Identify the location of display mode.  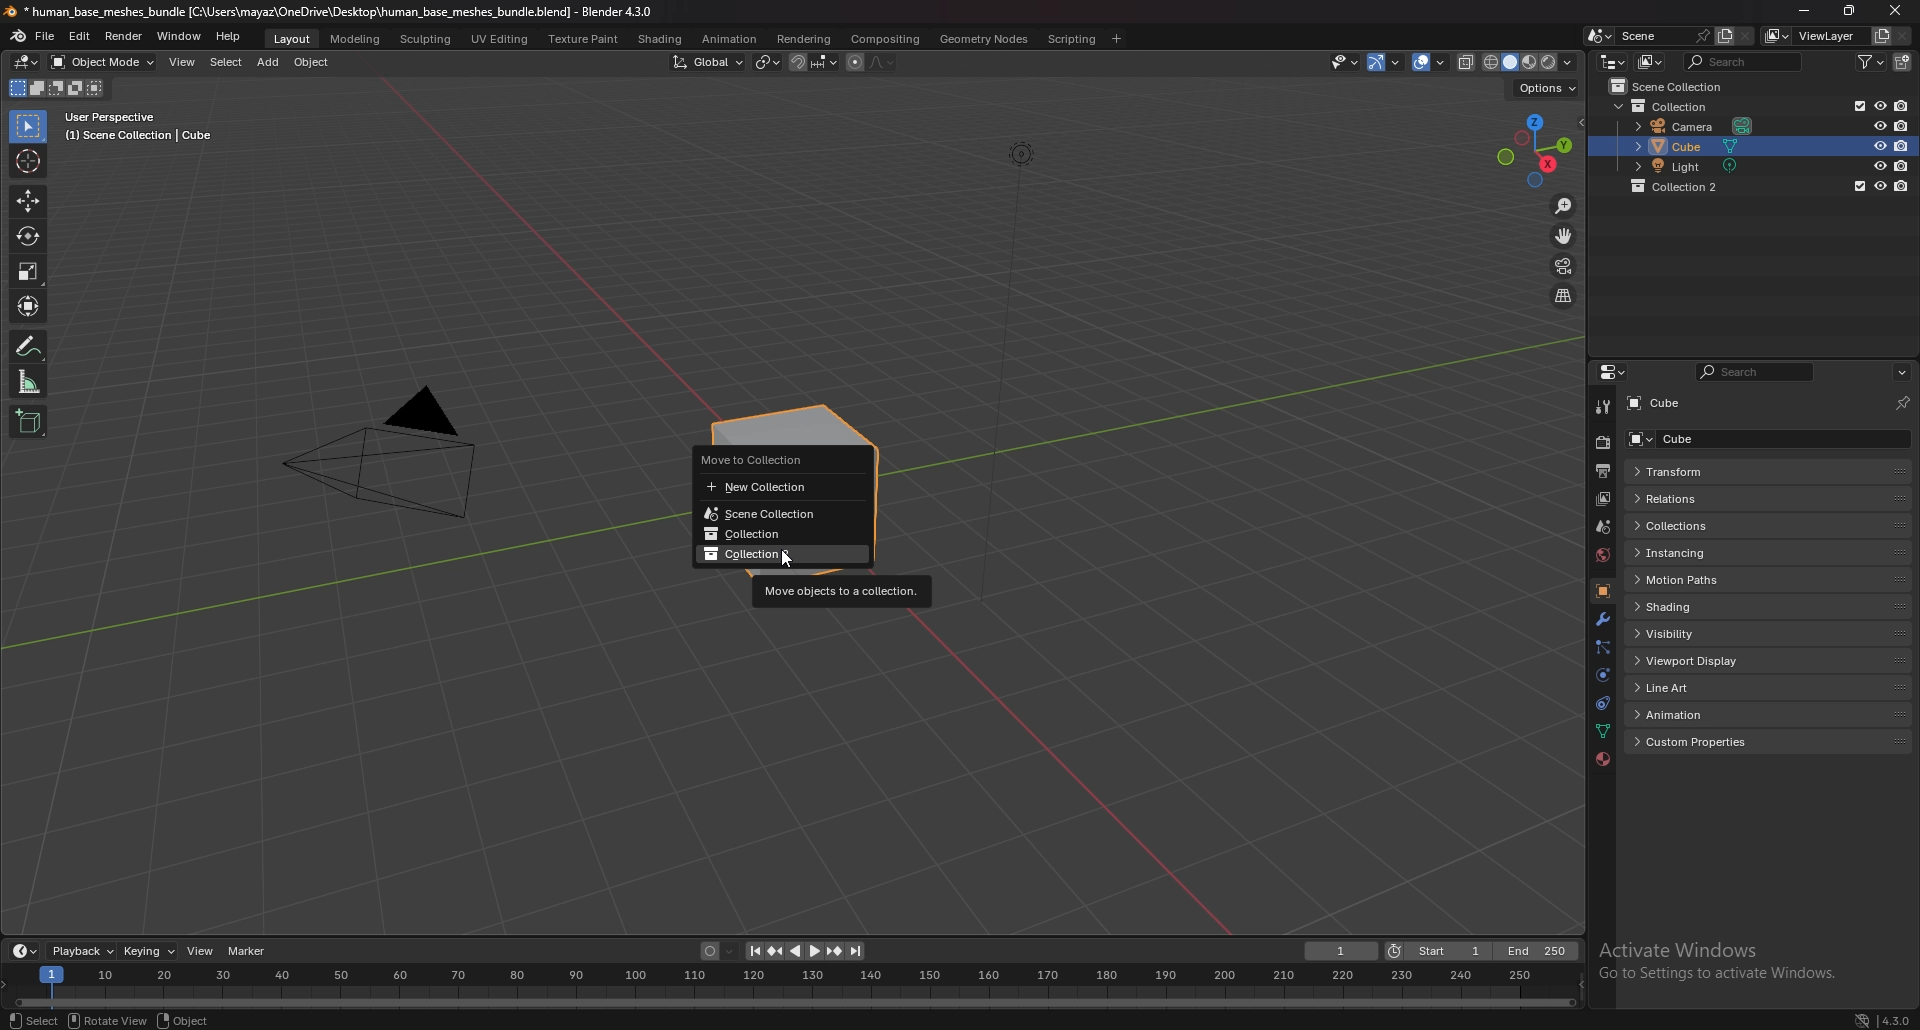
(1653, 61).